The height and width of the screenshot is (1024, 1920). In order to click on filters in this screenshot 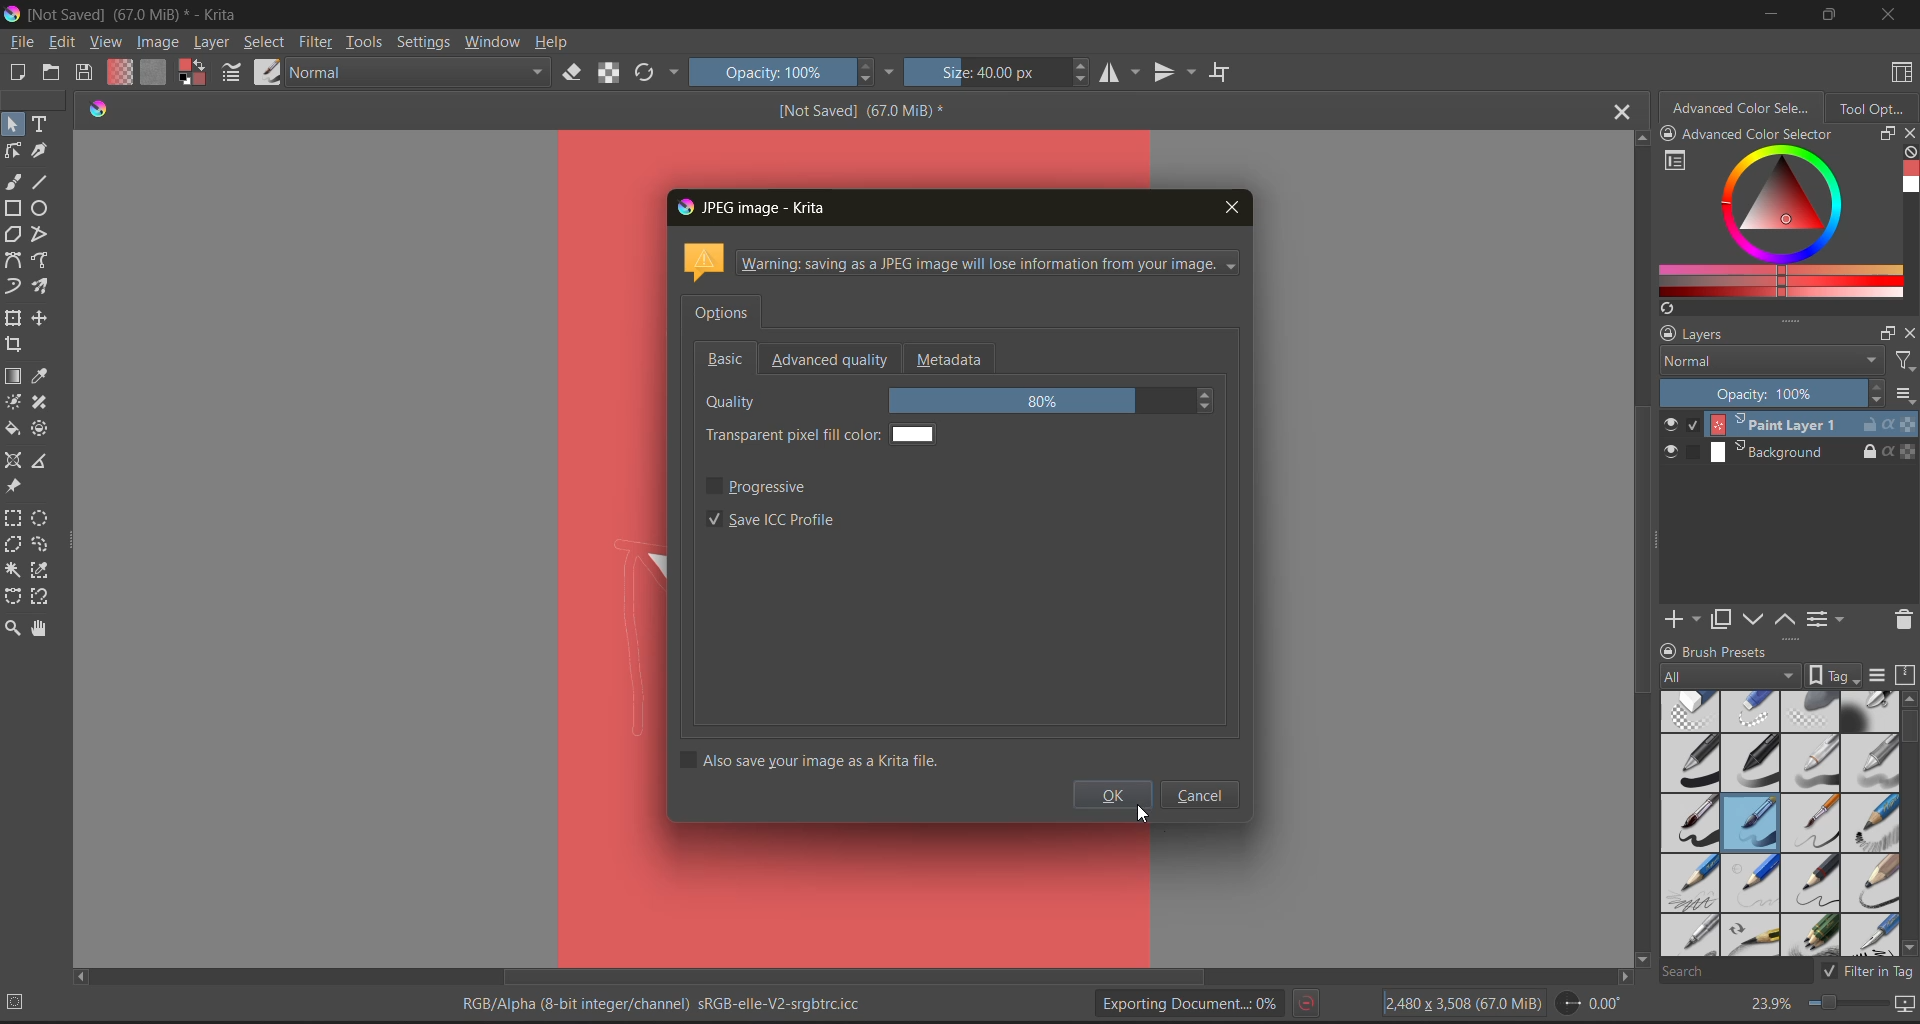, I will do `click(1904, 364)`.